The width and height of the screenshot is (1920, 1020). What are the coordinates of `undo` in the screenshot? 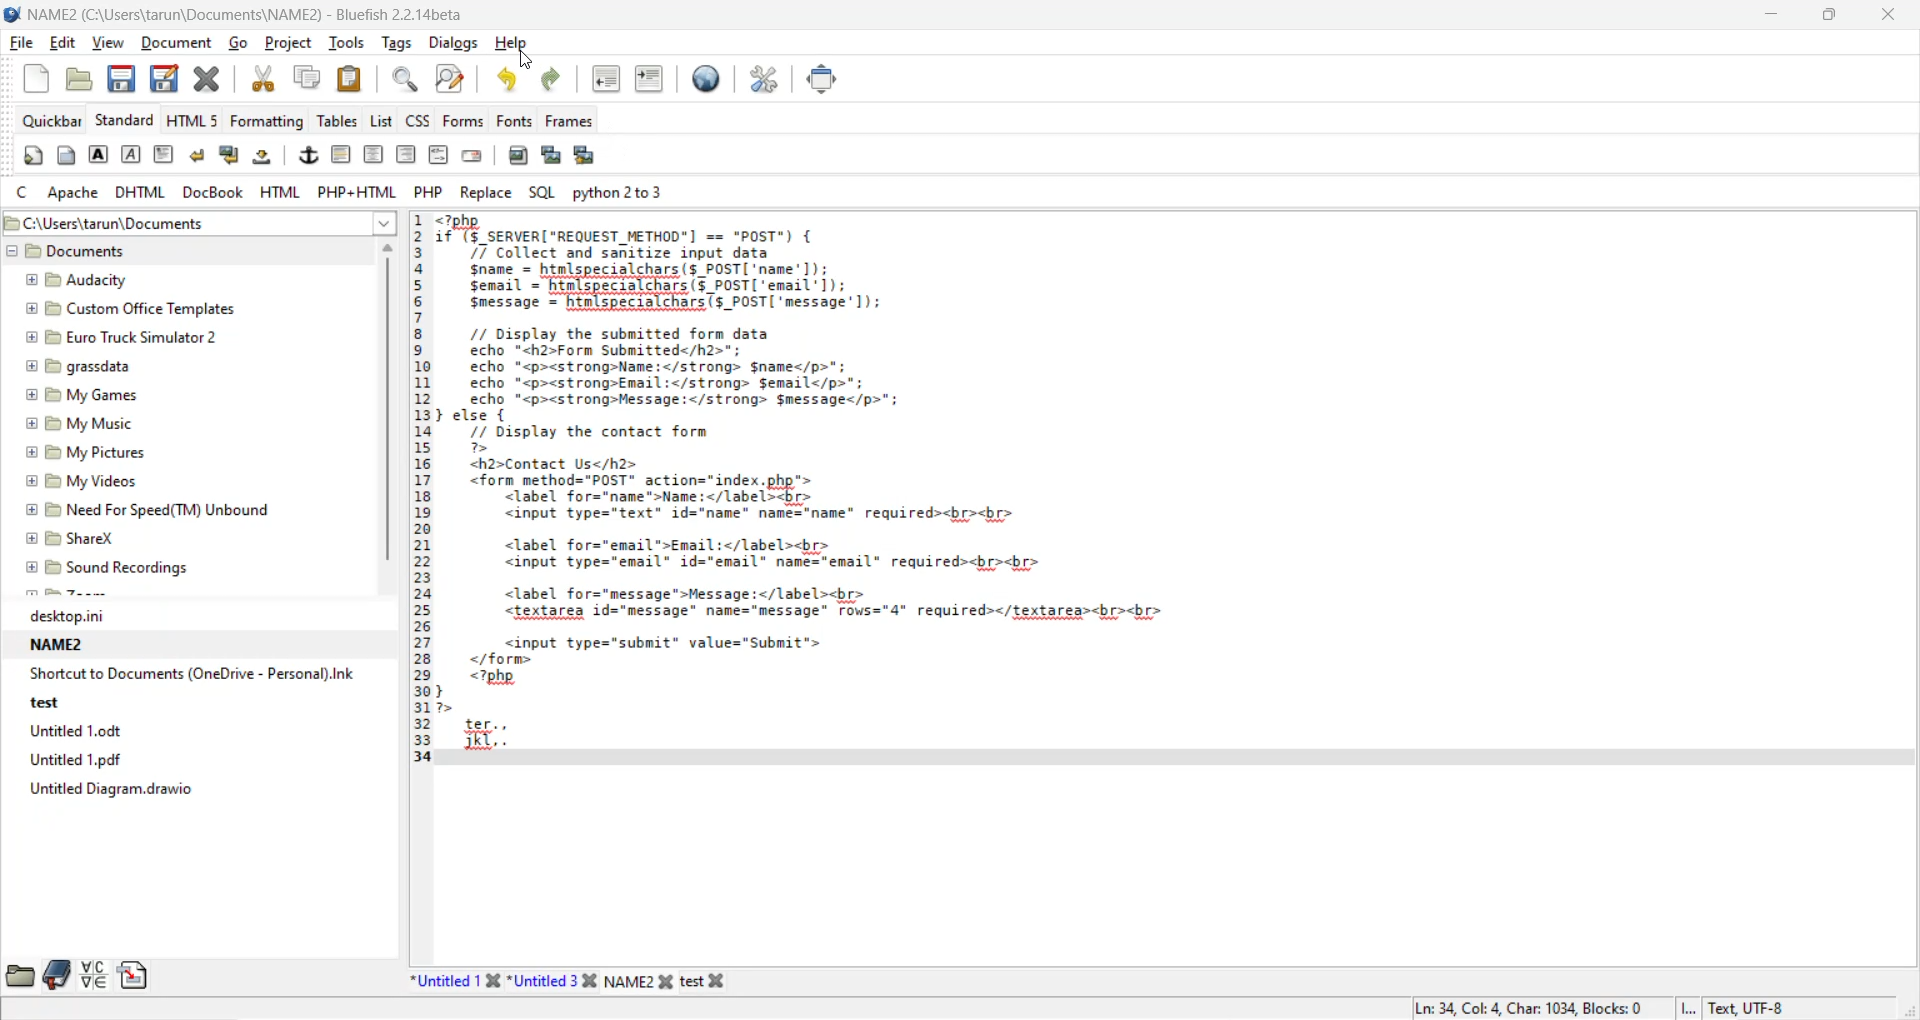 It's located at (505, 82).